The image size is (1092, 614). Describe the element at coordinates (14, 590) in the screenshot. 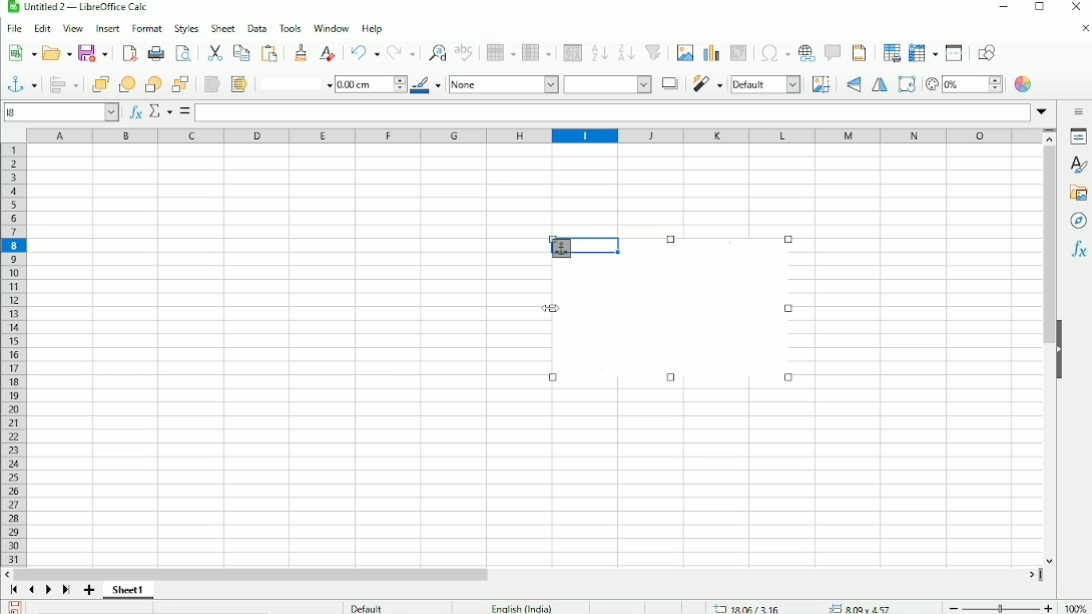

I see `Scroll to first sheet` at that location.